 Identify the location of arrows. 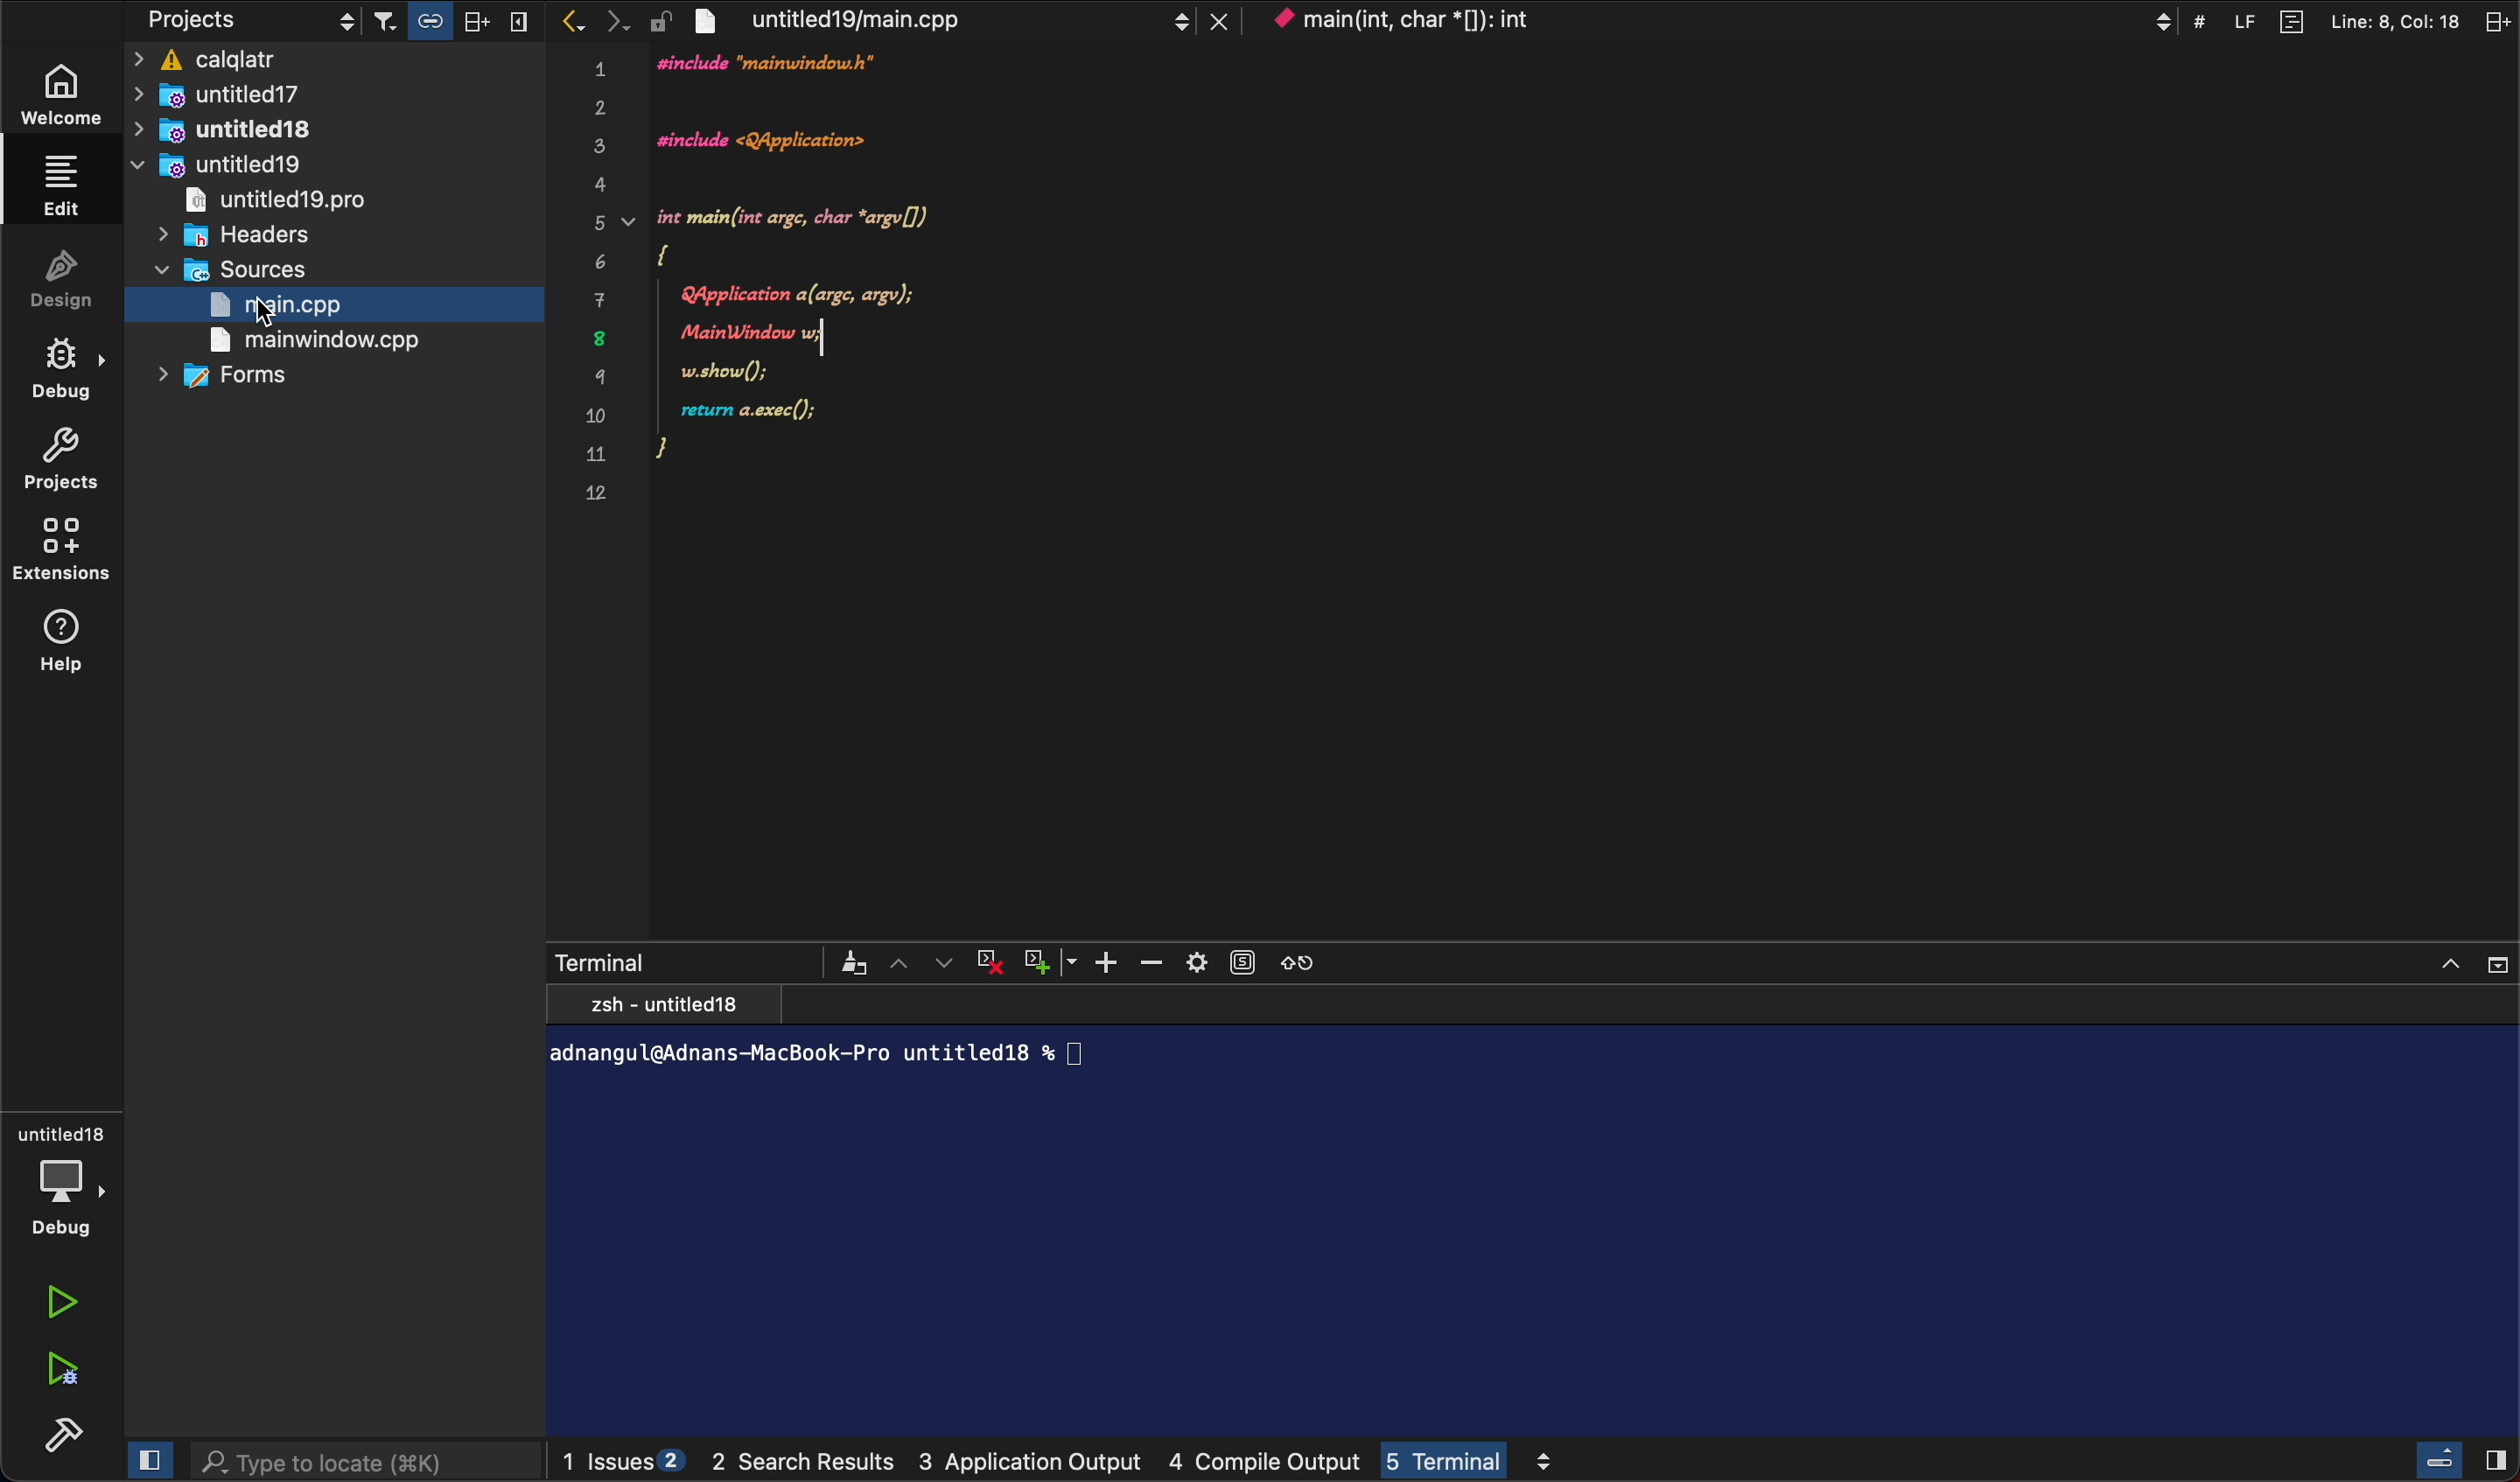
(591, 21).